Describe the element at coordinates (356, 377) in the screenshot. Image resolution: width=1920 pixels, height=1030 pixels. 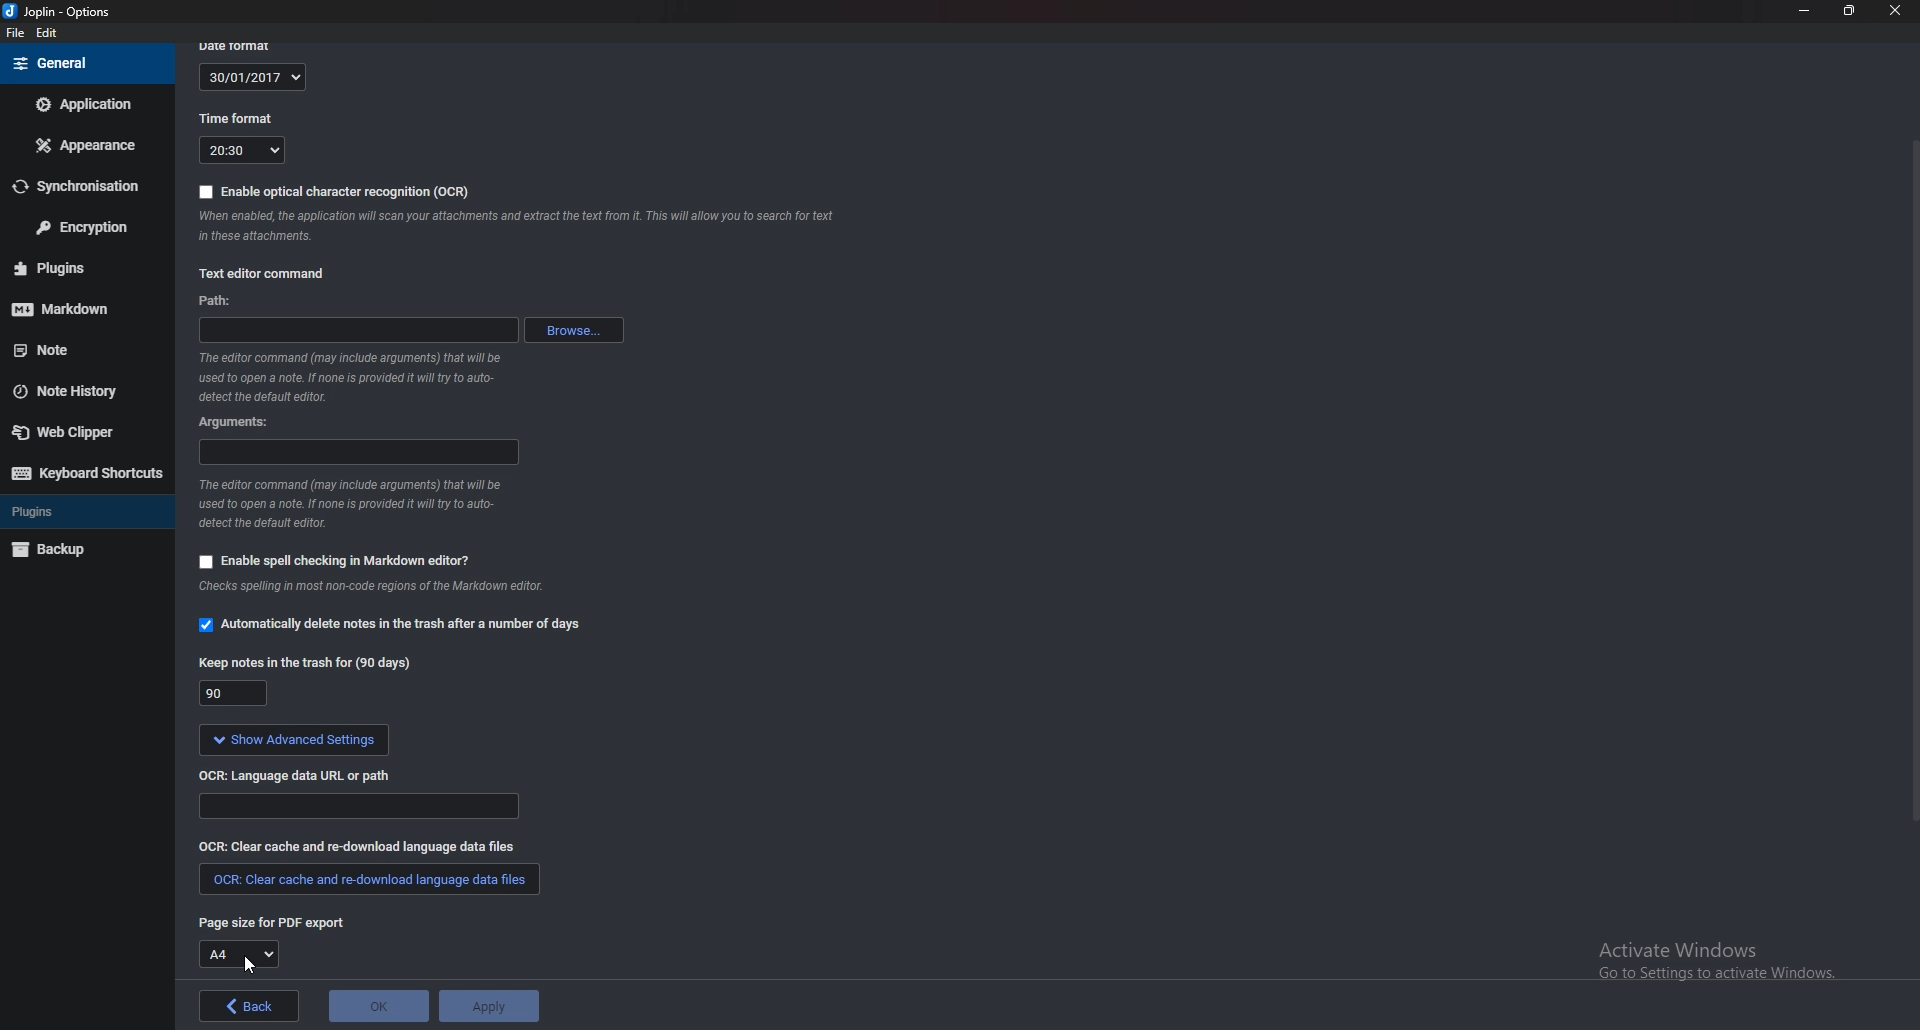
I see `Info on editor command` at that location.